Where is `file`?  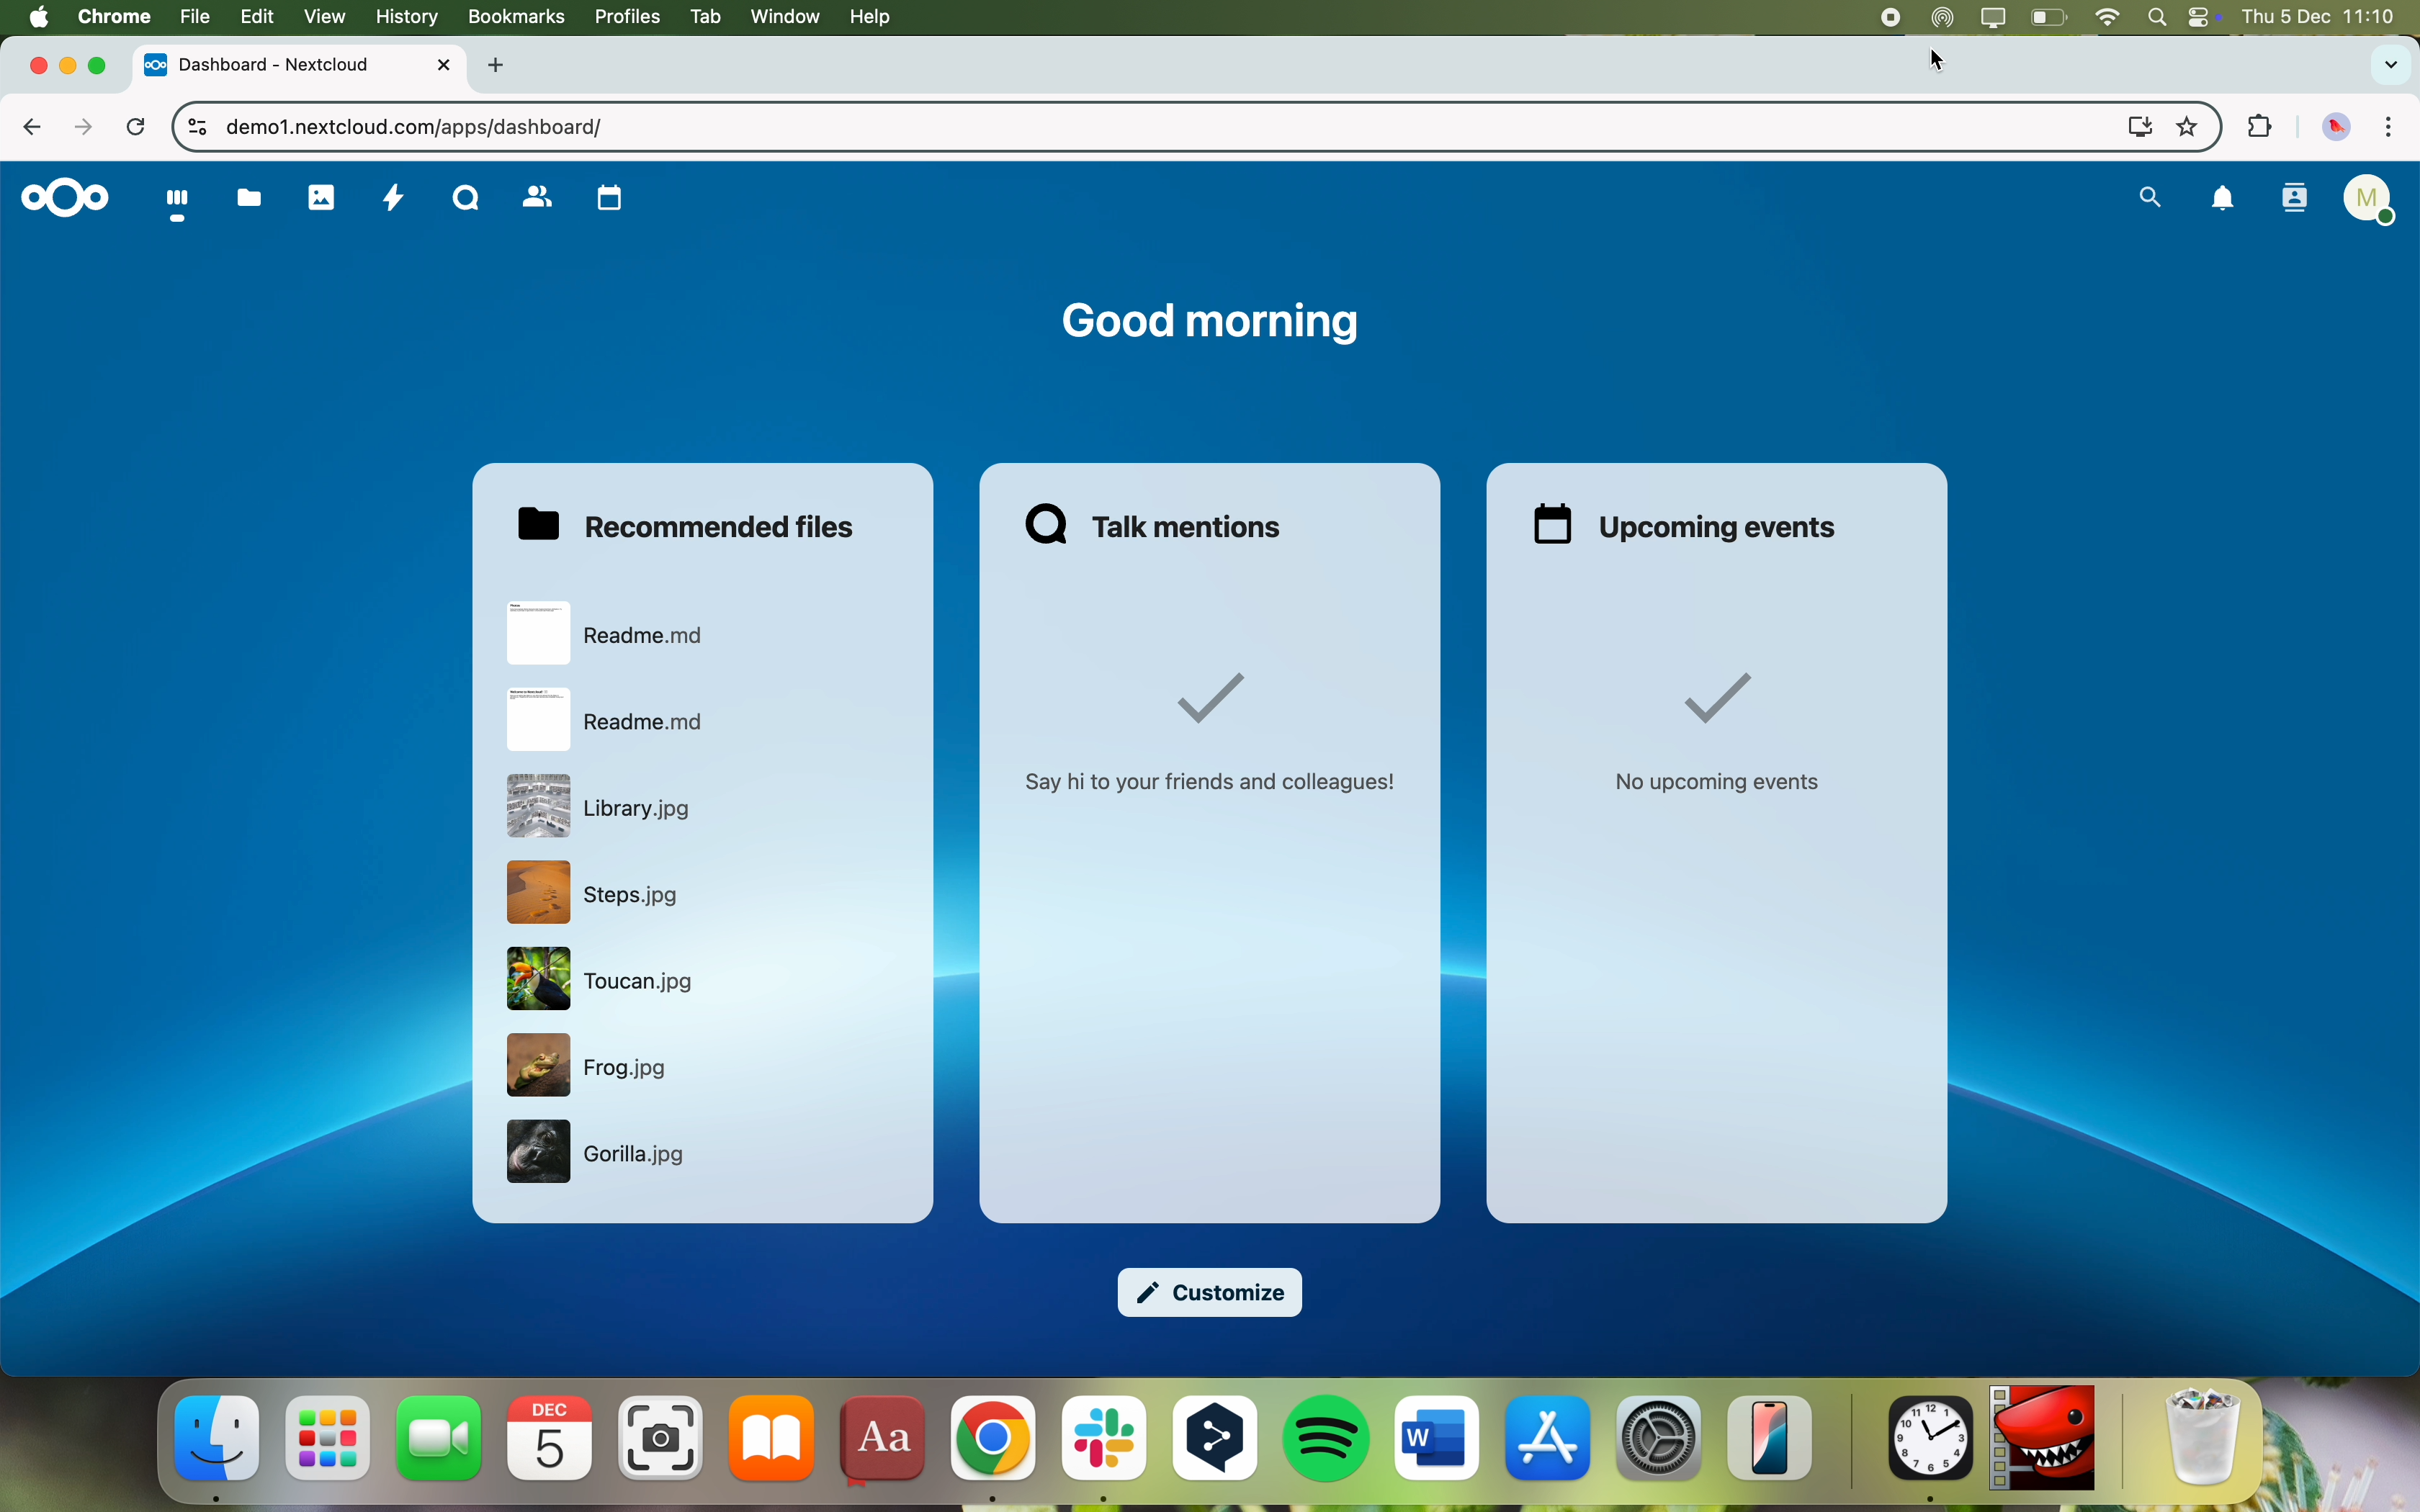 file is located at coordinates (612, 632).